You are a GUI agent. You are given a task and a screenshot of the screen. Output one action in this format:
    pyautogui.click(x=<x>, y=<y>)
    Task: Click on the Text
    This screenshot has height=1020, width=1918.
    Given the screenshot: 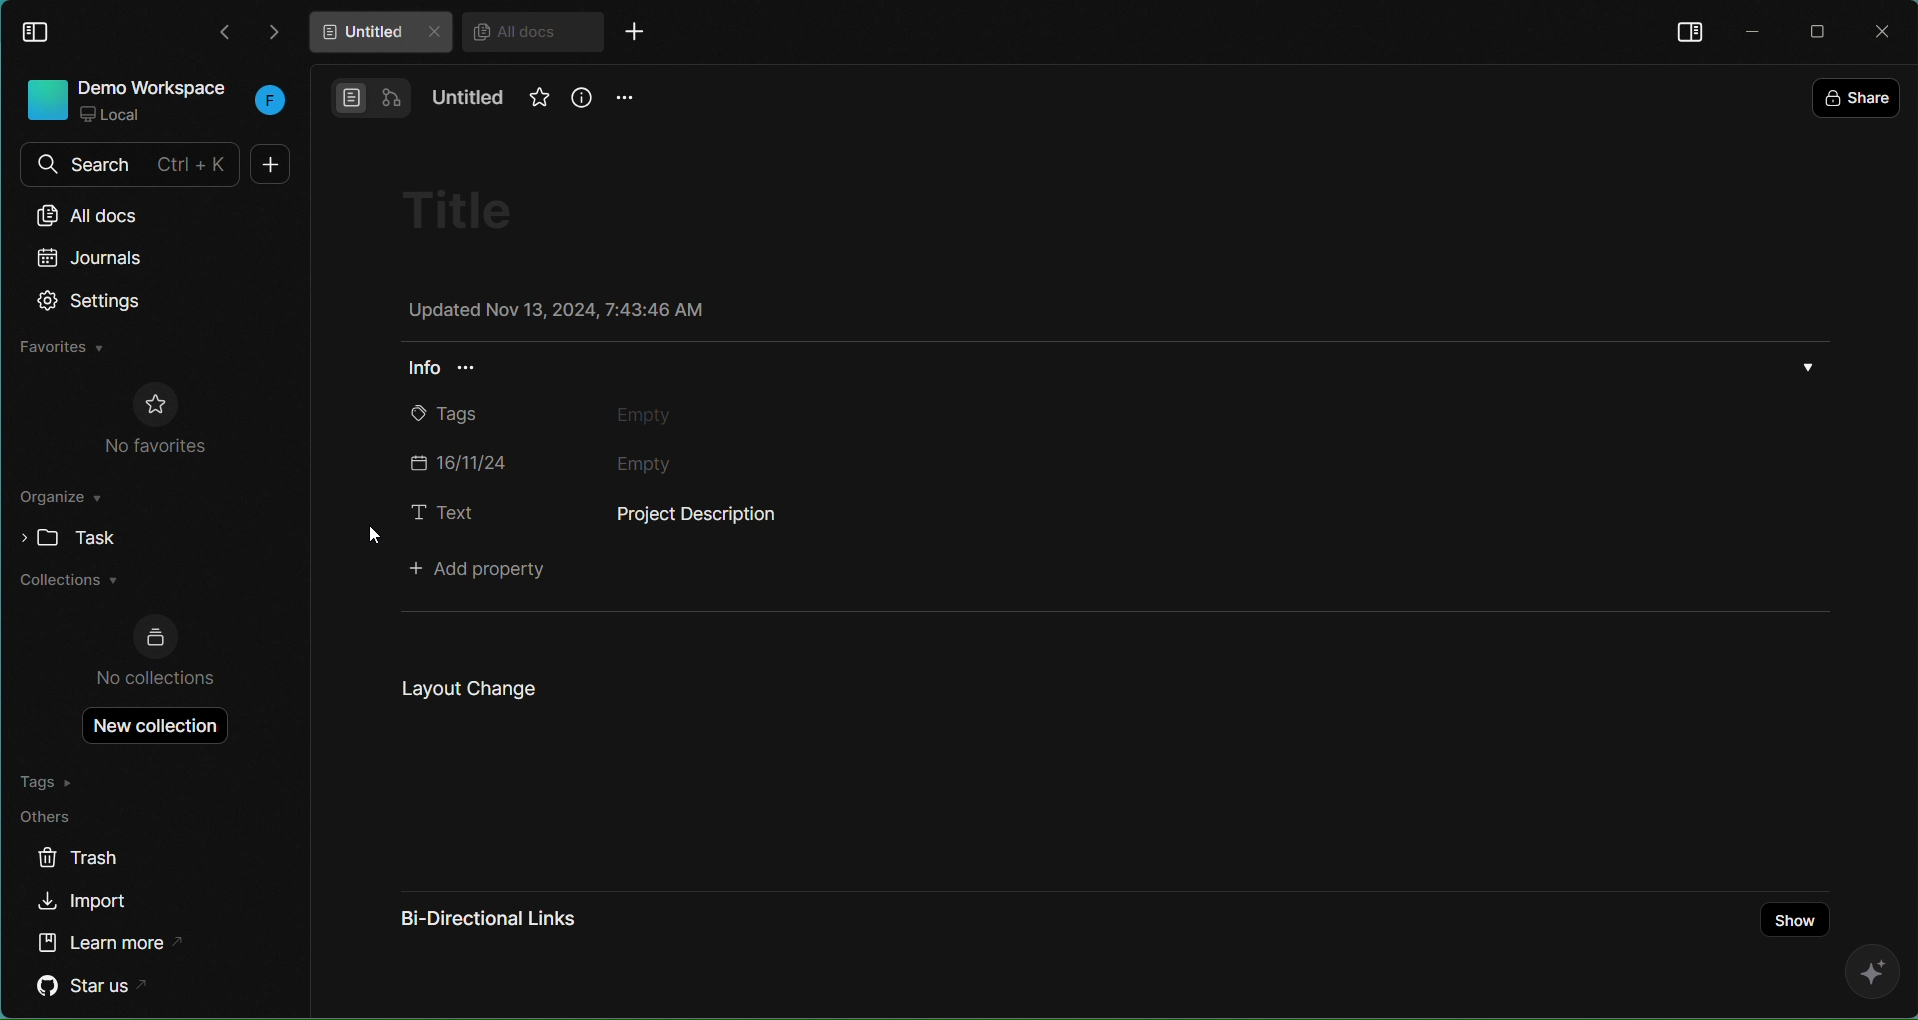 What is the action you would take?
    pyautogui.click(x=441, y=512)
    